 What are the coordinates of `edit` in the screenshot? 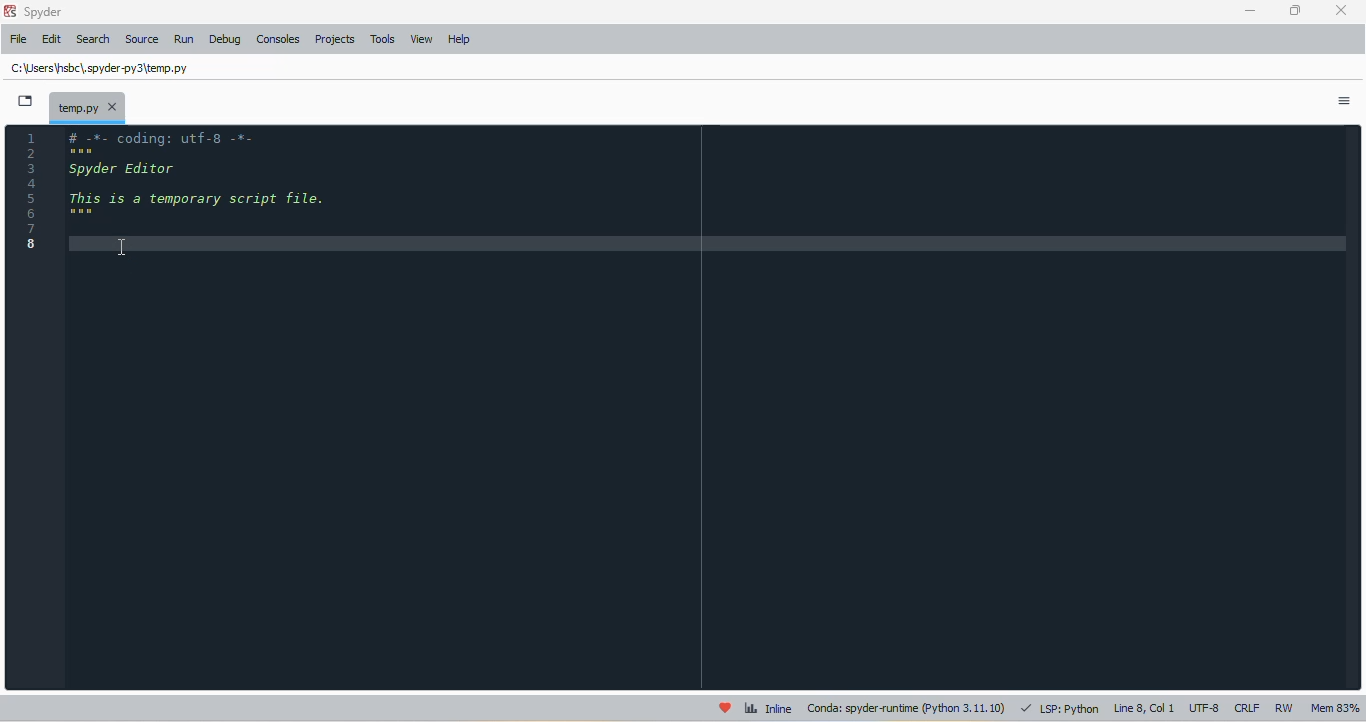 It's located at (53, 39).